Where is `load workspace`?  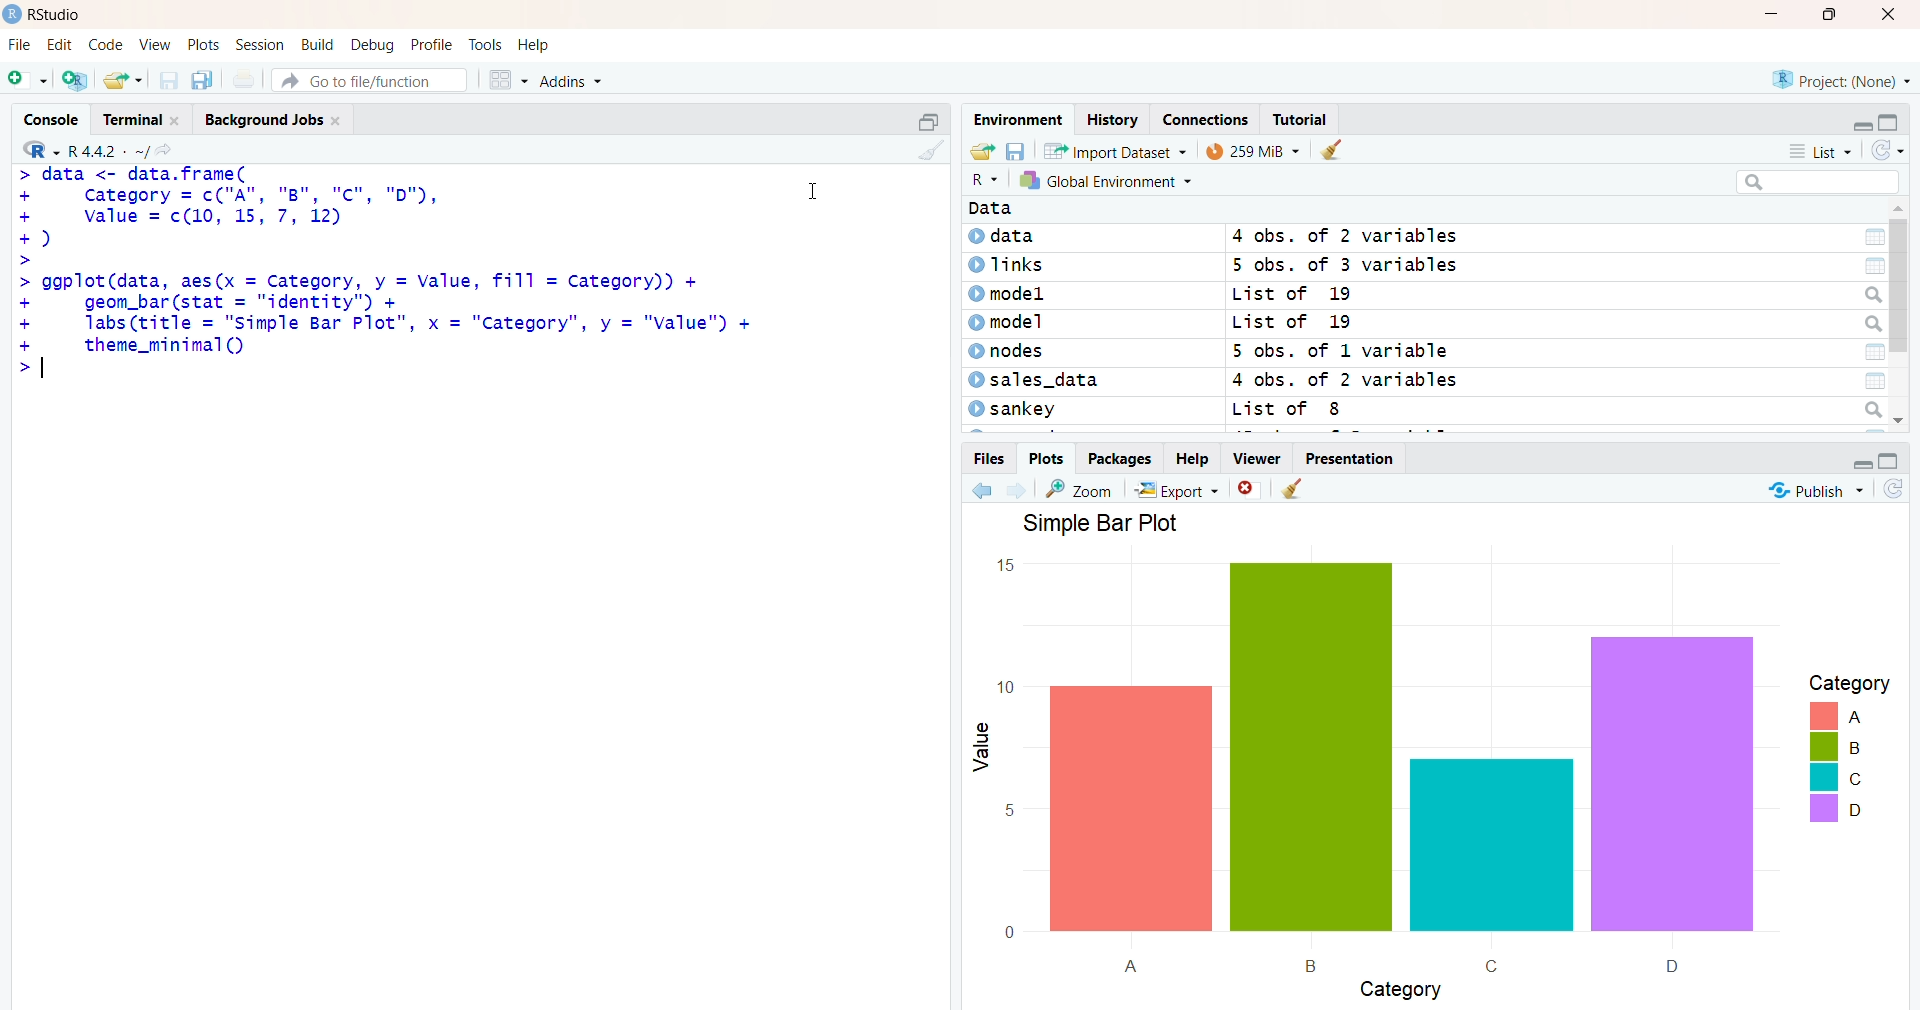 load workspace is located at coordinates (982, 151).